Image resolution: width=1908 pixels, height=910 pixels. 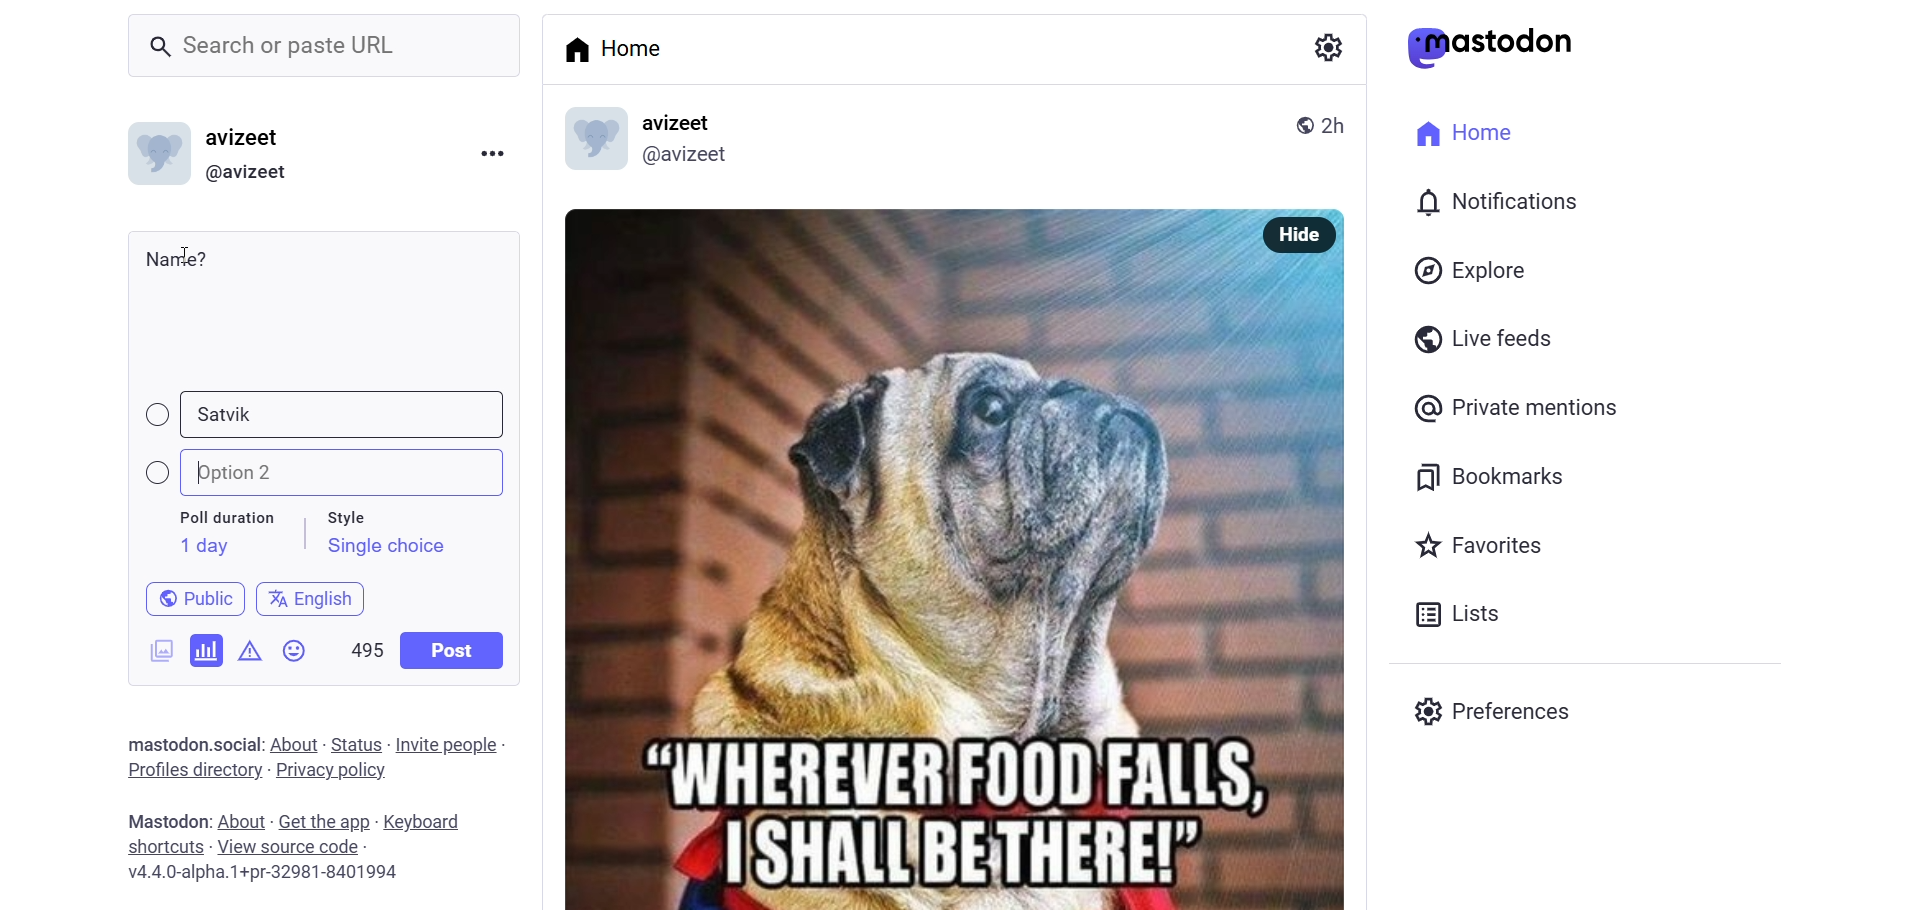 What do you see at coordinates (164, 847) in the screenshot?
I see `shortcuts` at bounding box center [164, 847].